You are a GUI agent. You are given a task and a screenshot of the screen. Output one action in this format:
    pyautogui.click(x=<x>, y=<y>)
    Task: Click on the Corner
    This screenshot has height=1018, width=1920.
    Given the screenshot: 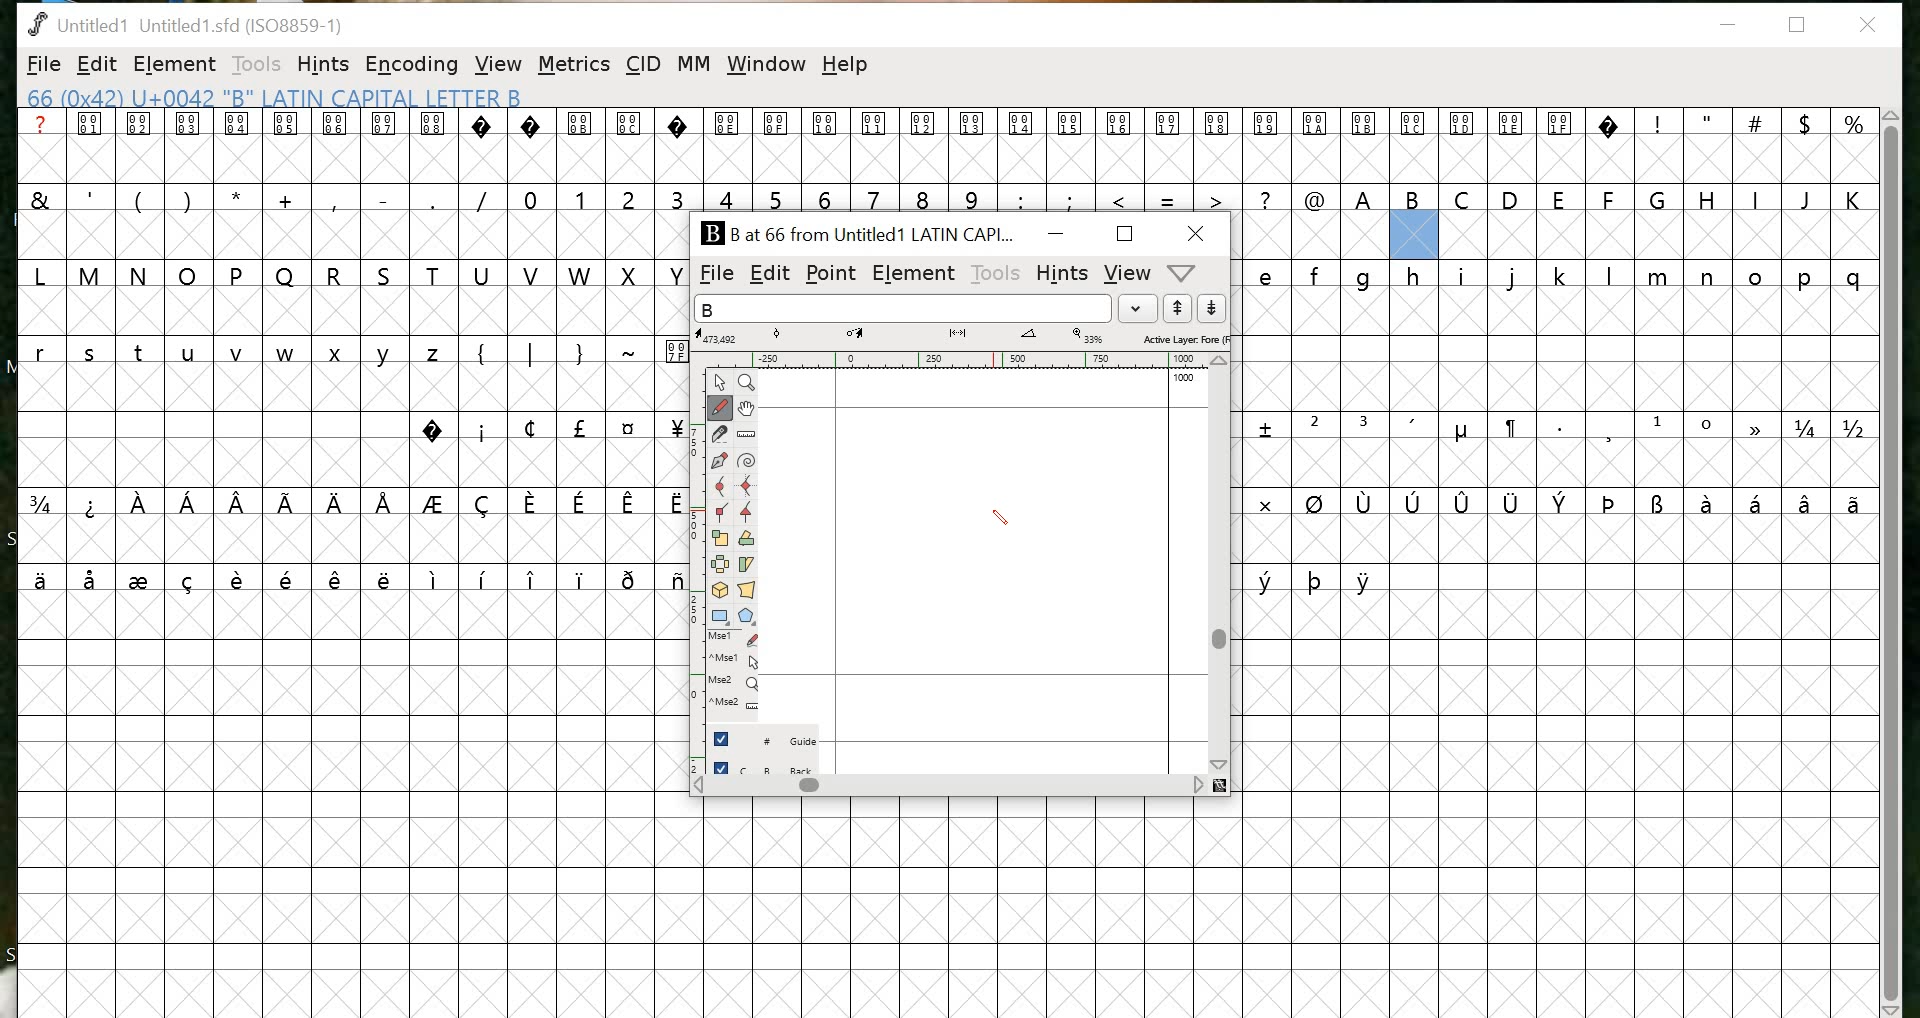 What is the action you would take?
    pyautogui.click(x=723, y=515)
    